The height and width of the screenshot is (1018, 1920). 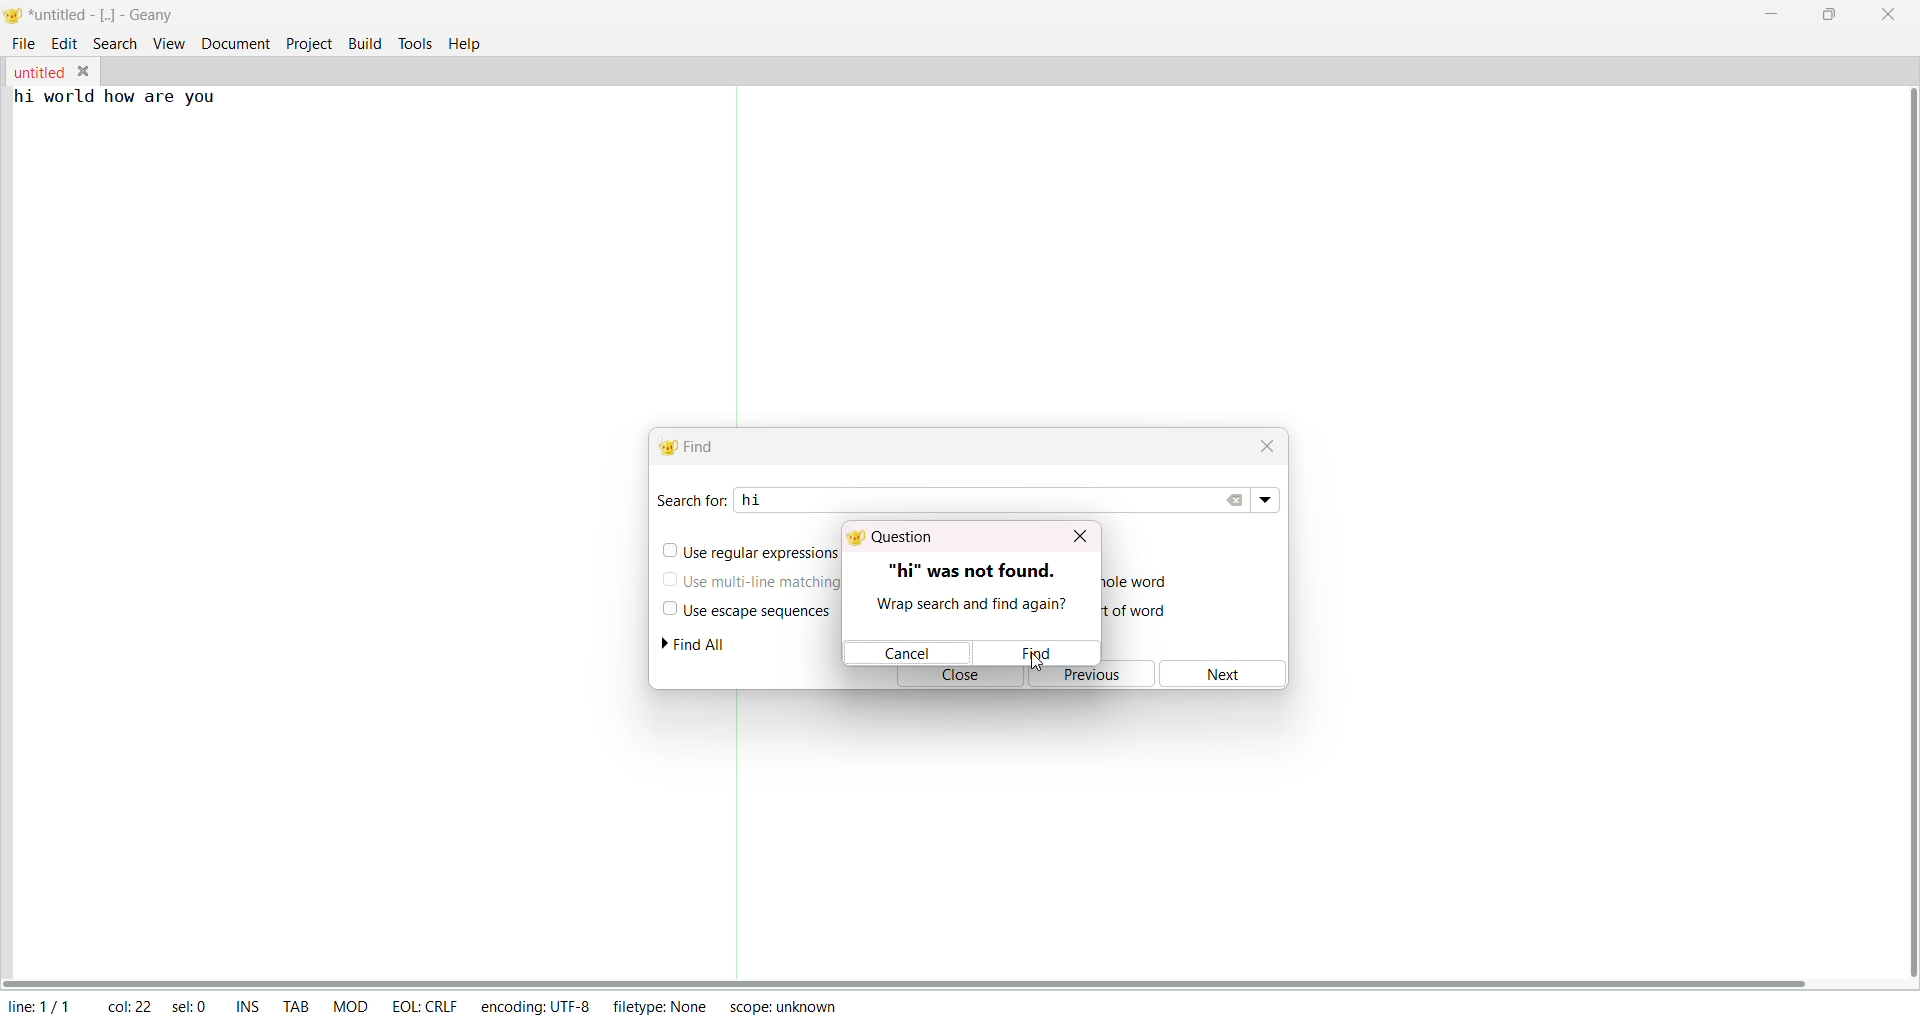 I want to click on find, so click(x=1042, y=649).